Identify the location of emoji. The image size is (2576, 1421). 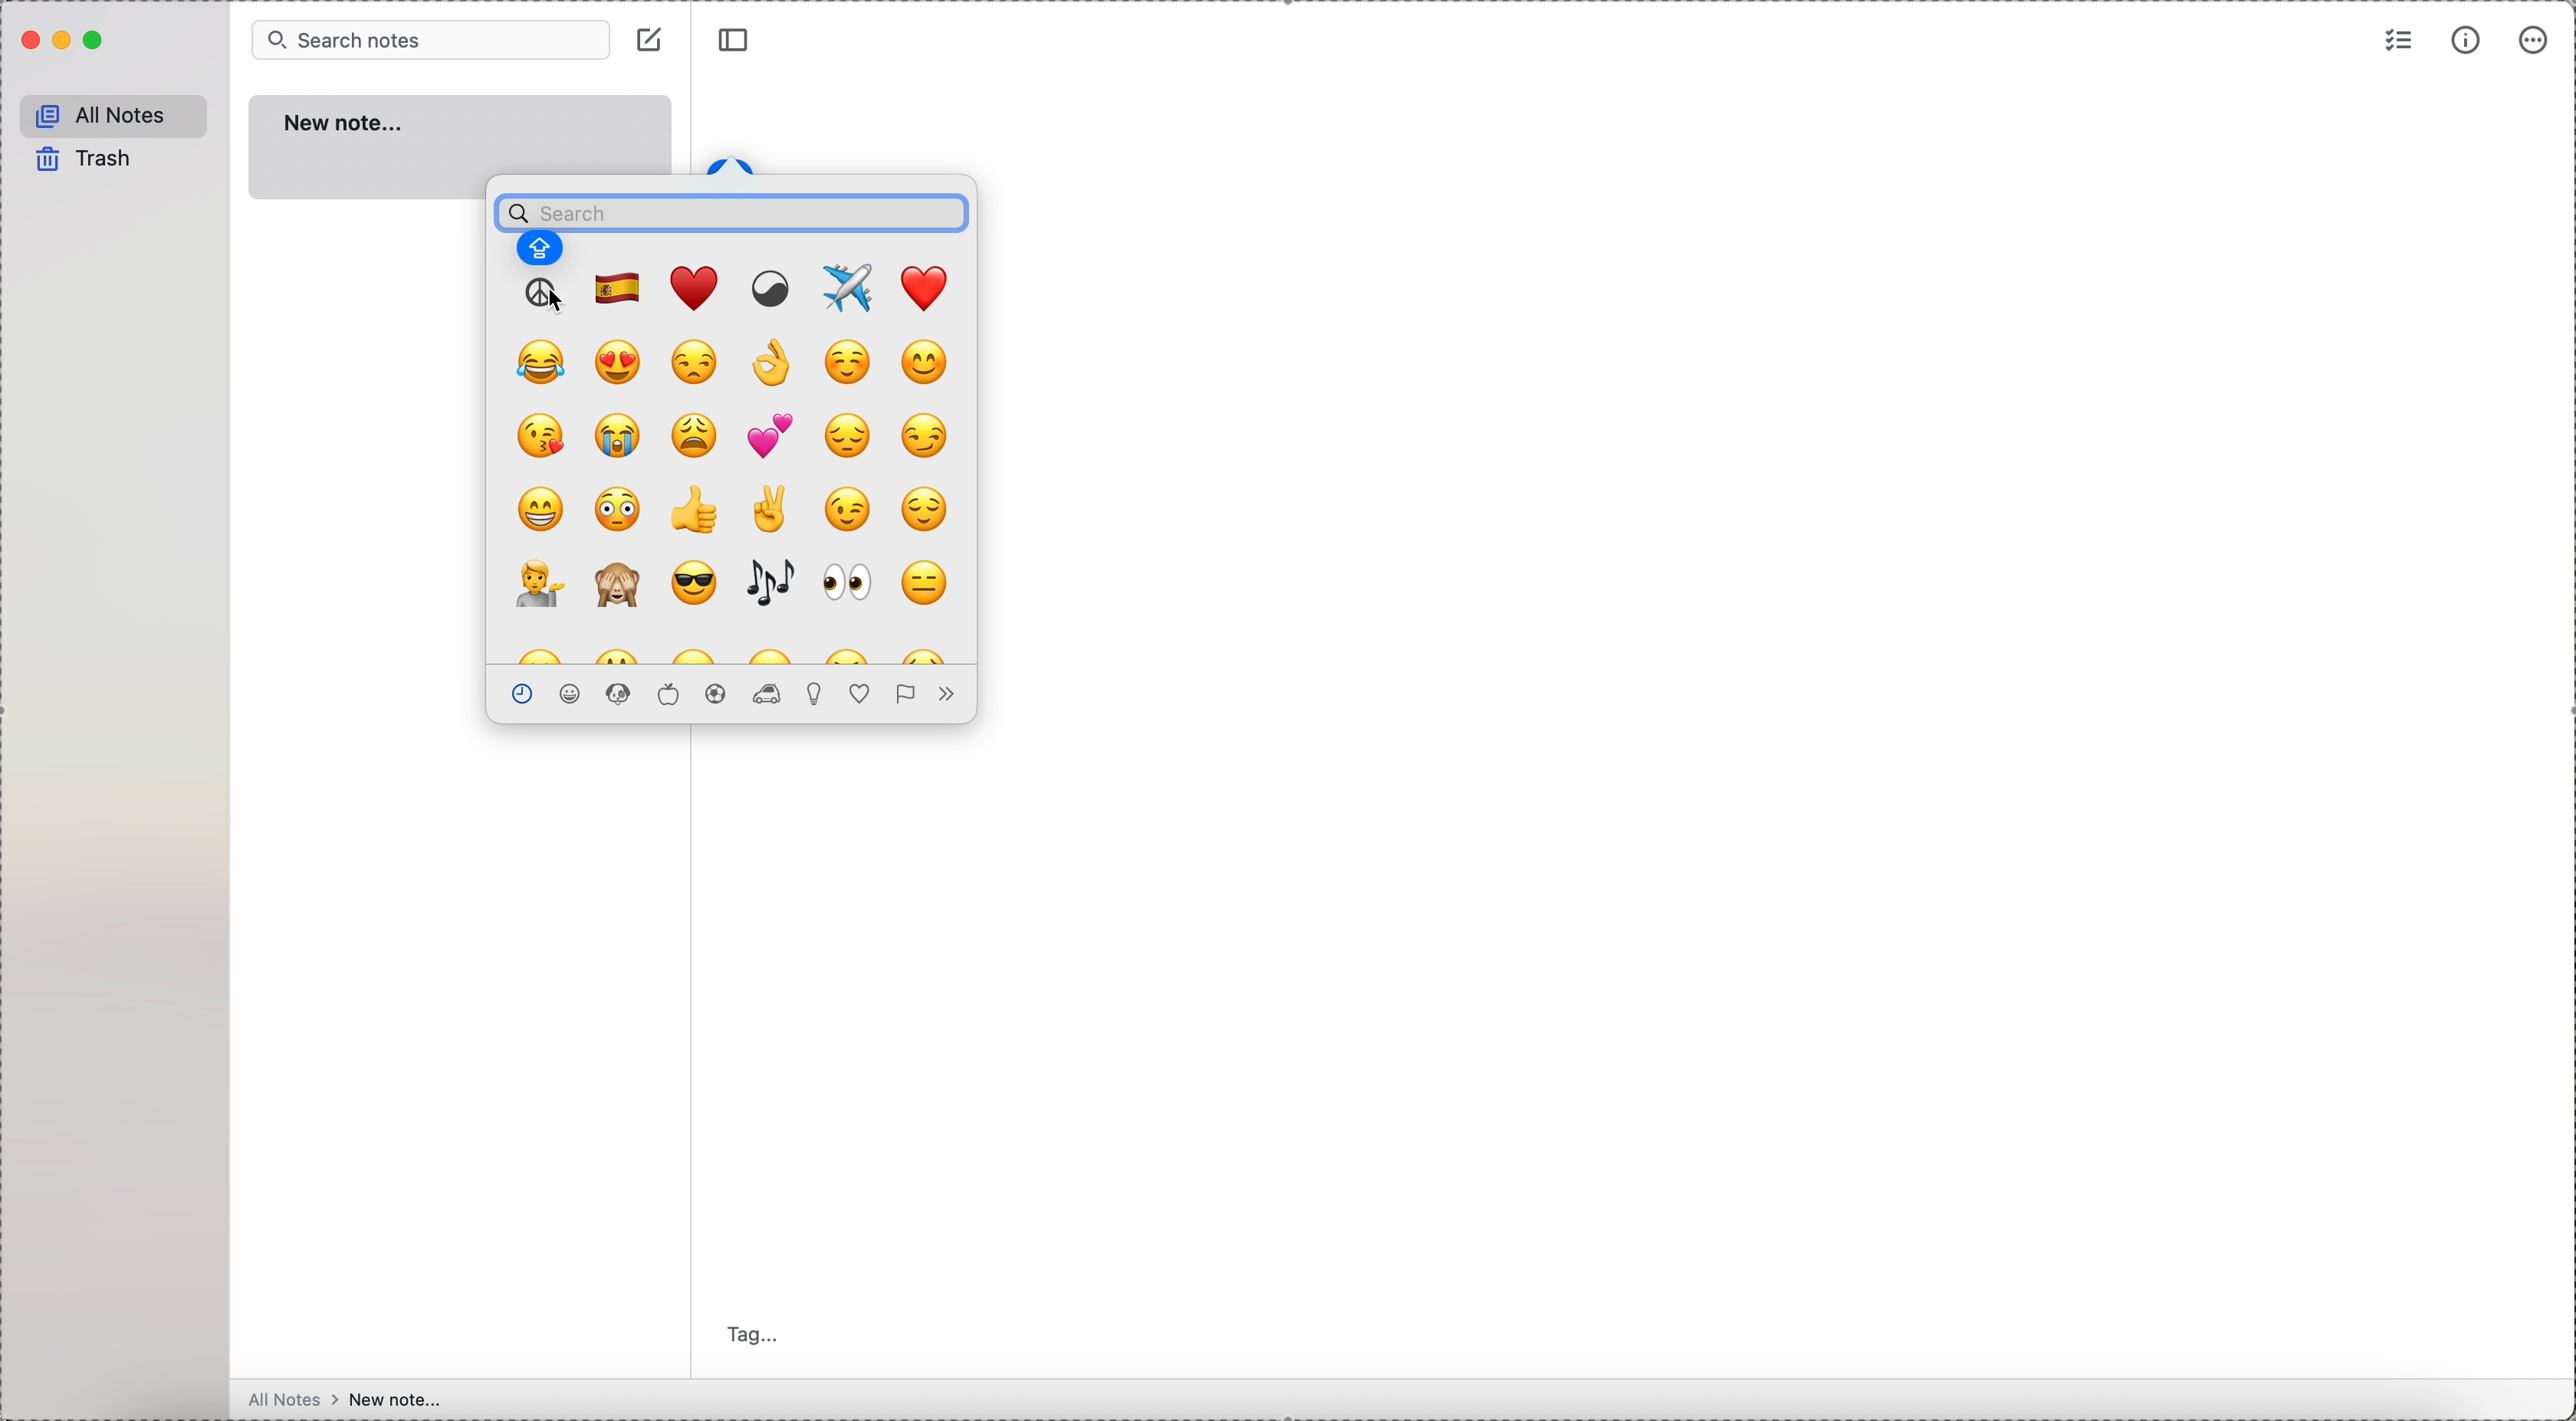
(775, 653).